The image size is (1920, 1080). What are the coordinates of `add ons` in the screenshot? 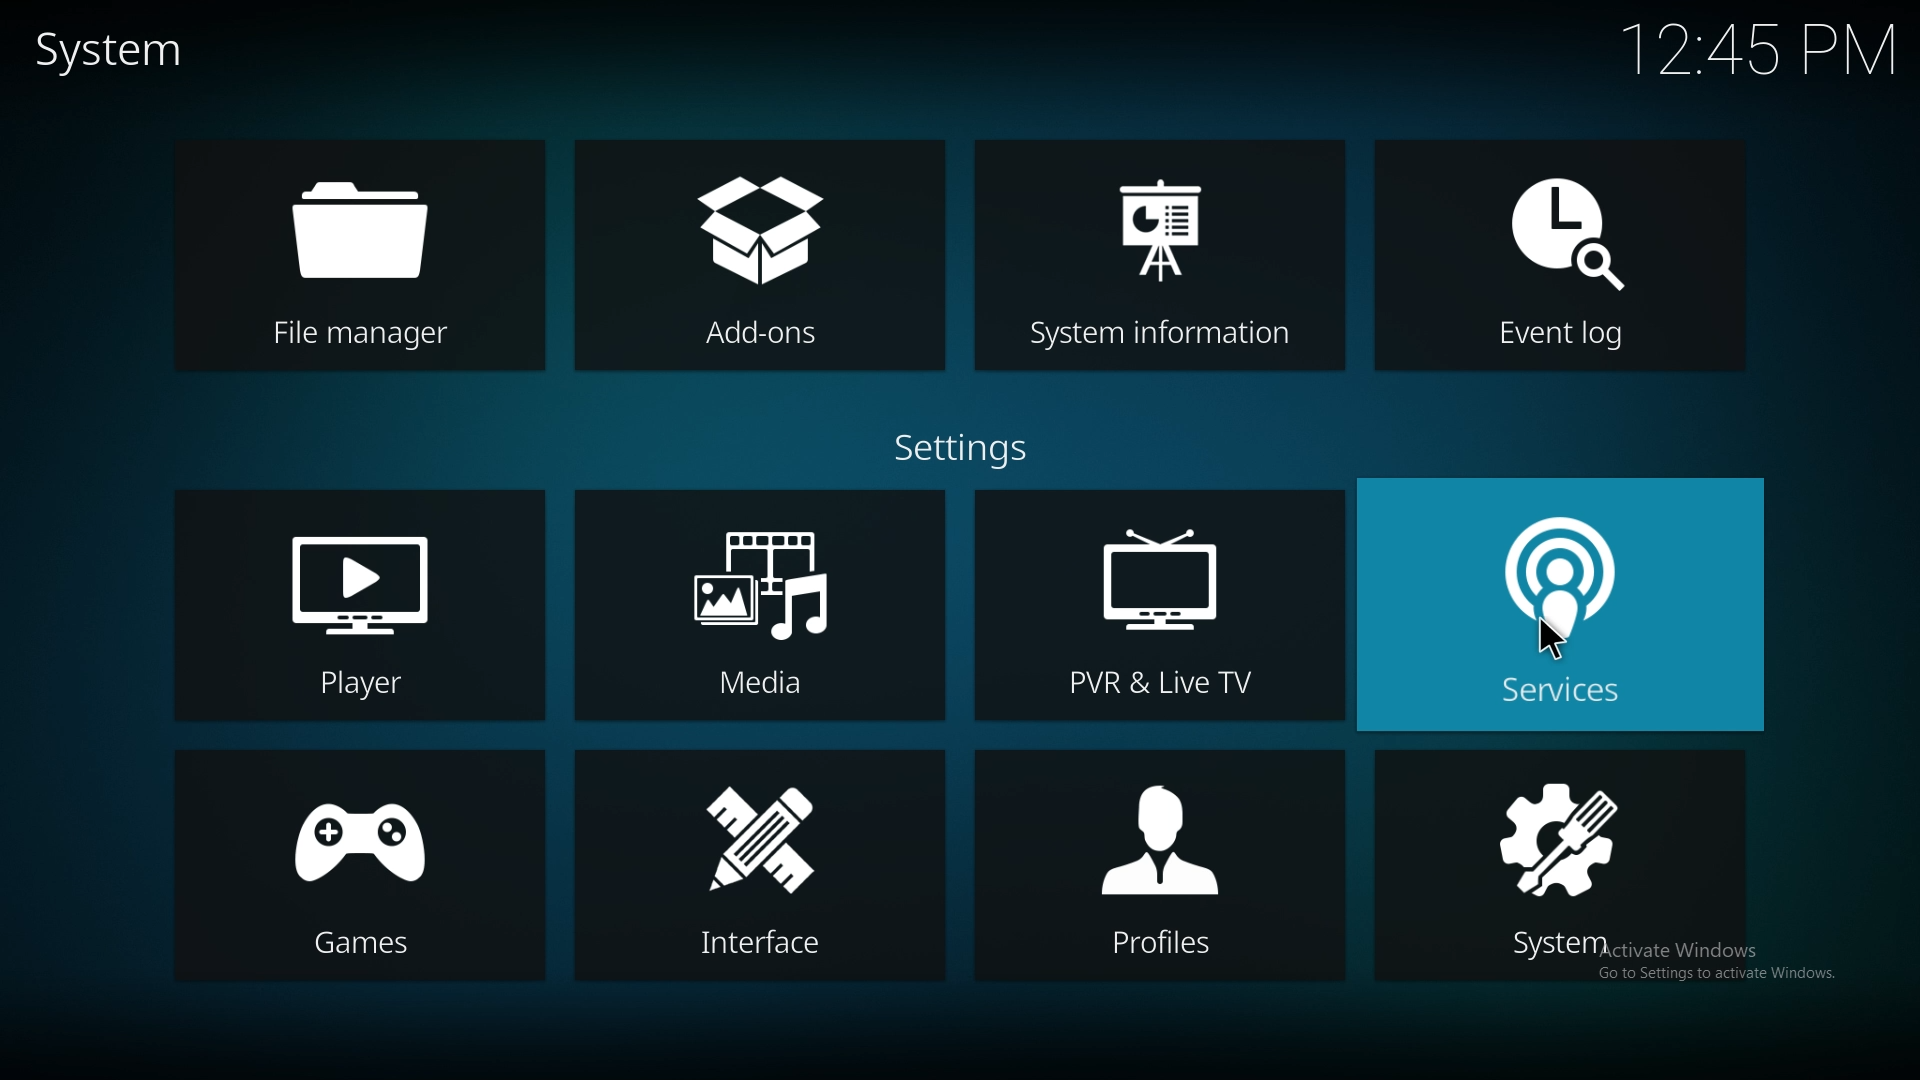 It's located at (758, 252).